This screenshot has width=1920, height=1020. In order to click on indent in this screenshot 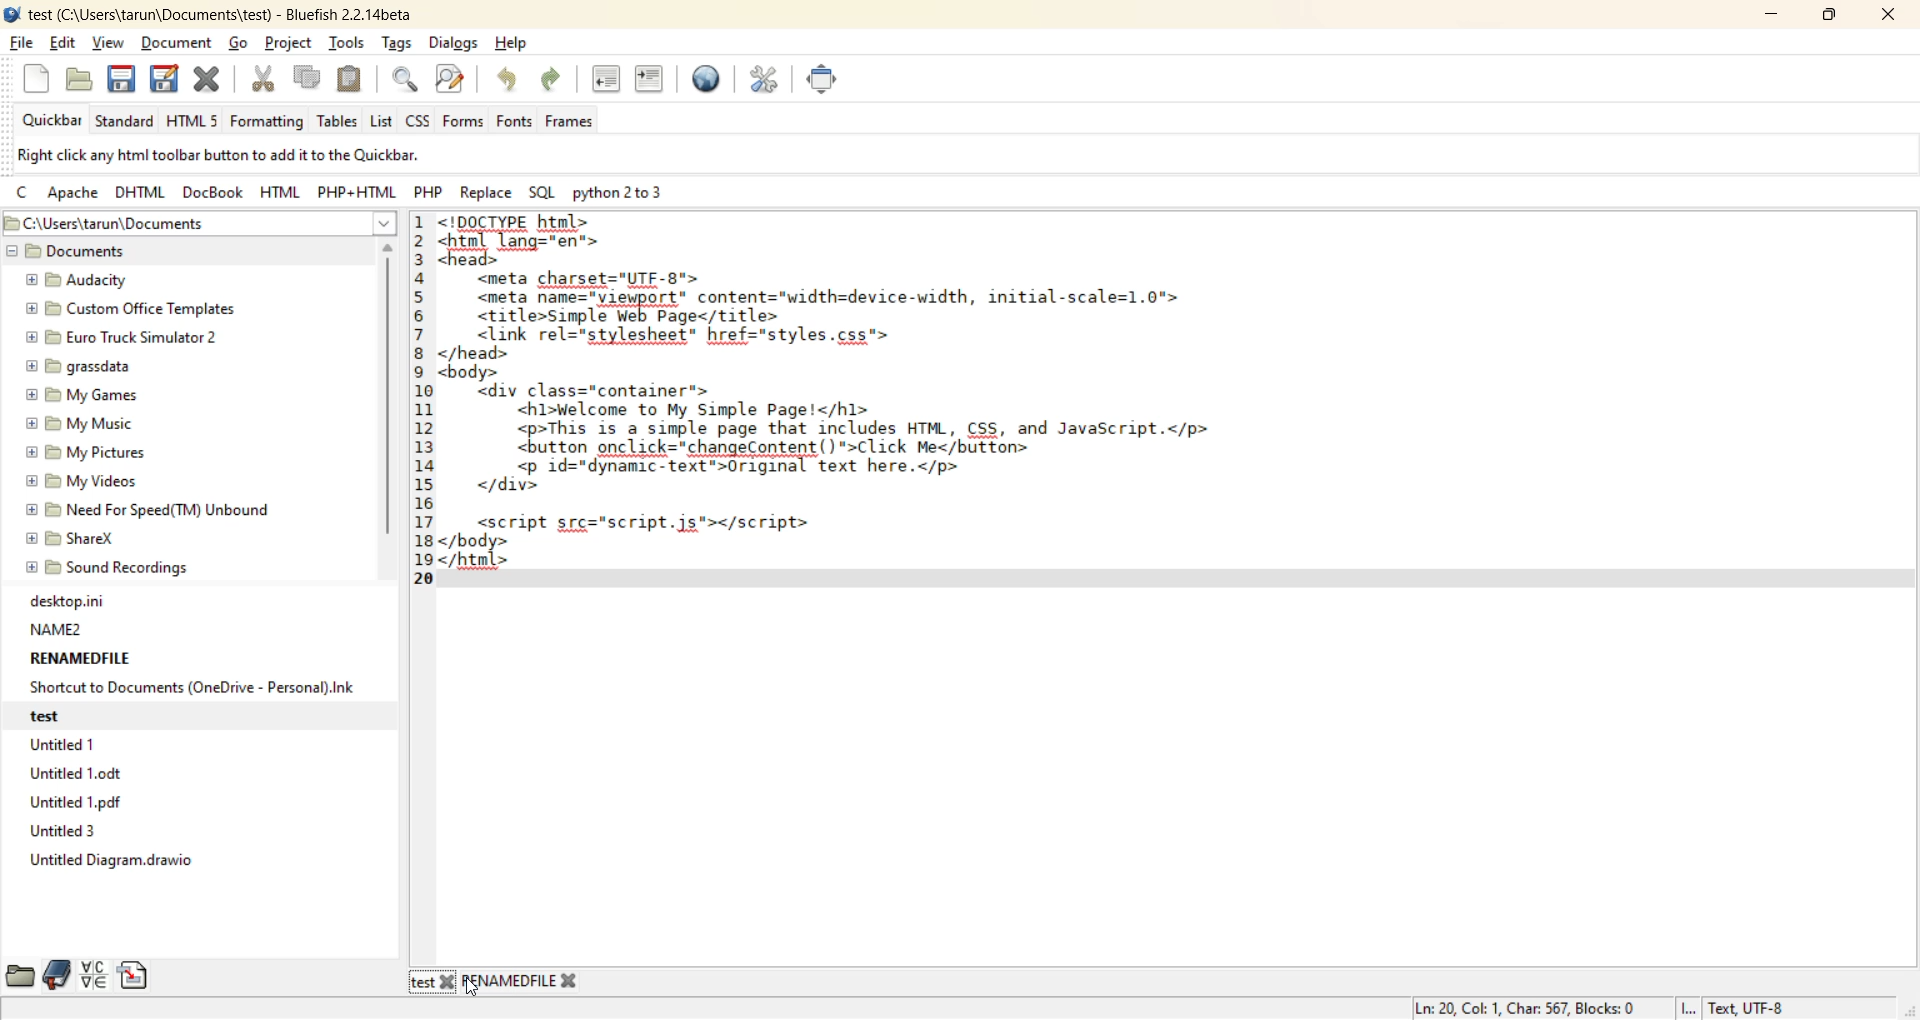, I will do `click(646, 78)`.